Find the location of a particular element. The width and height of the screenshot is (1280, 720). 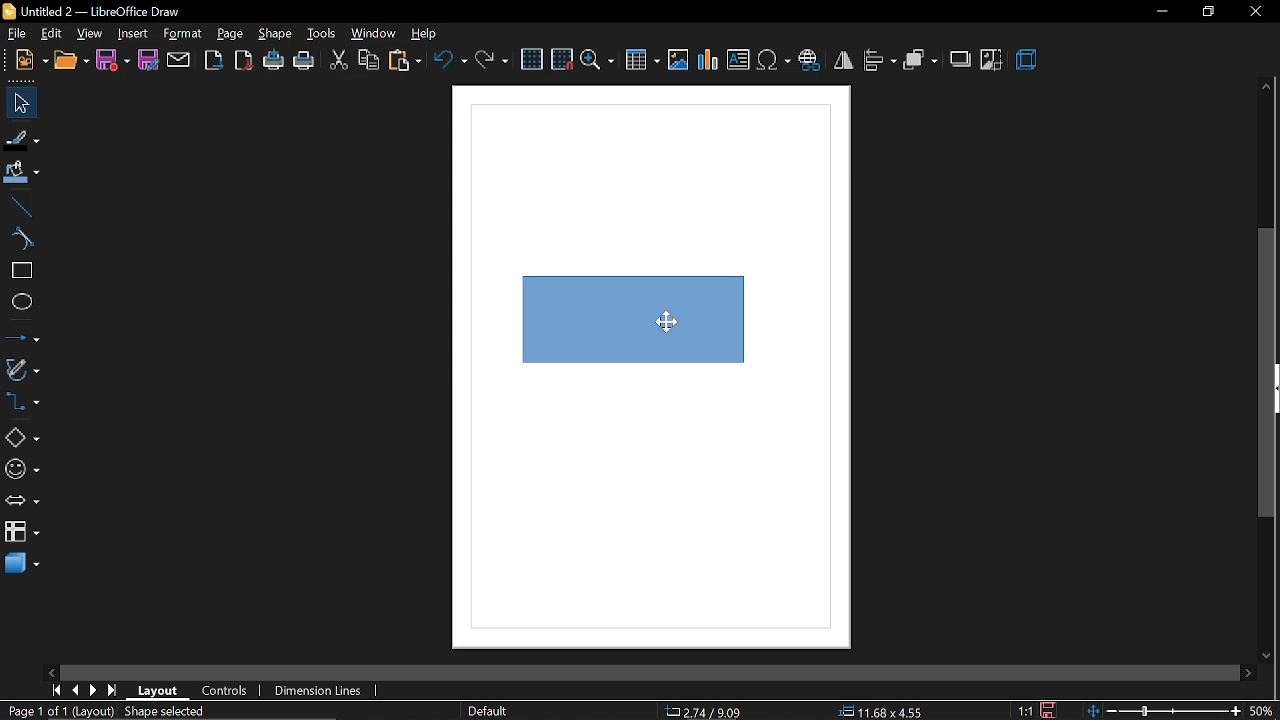

redo is located at coordinates (492, 60).